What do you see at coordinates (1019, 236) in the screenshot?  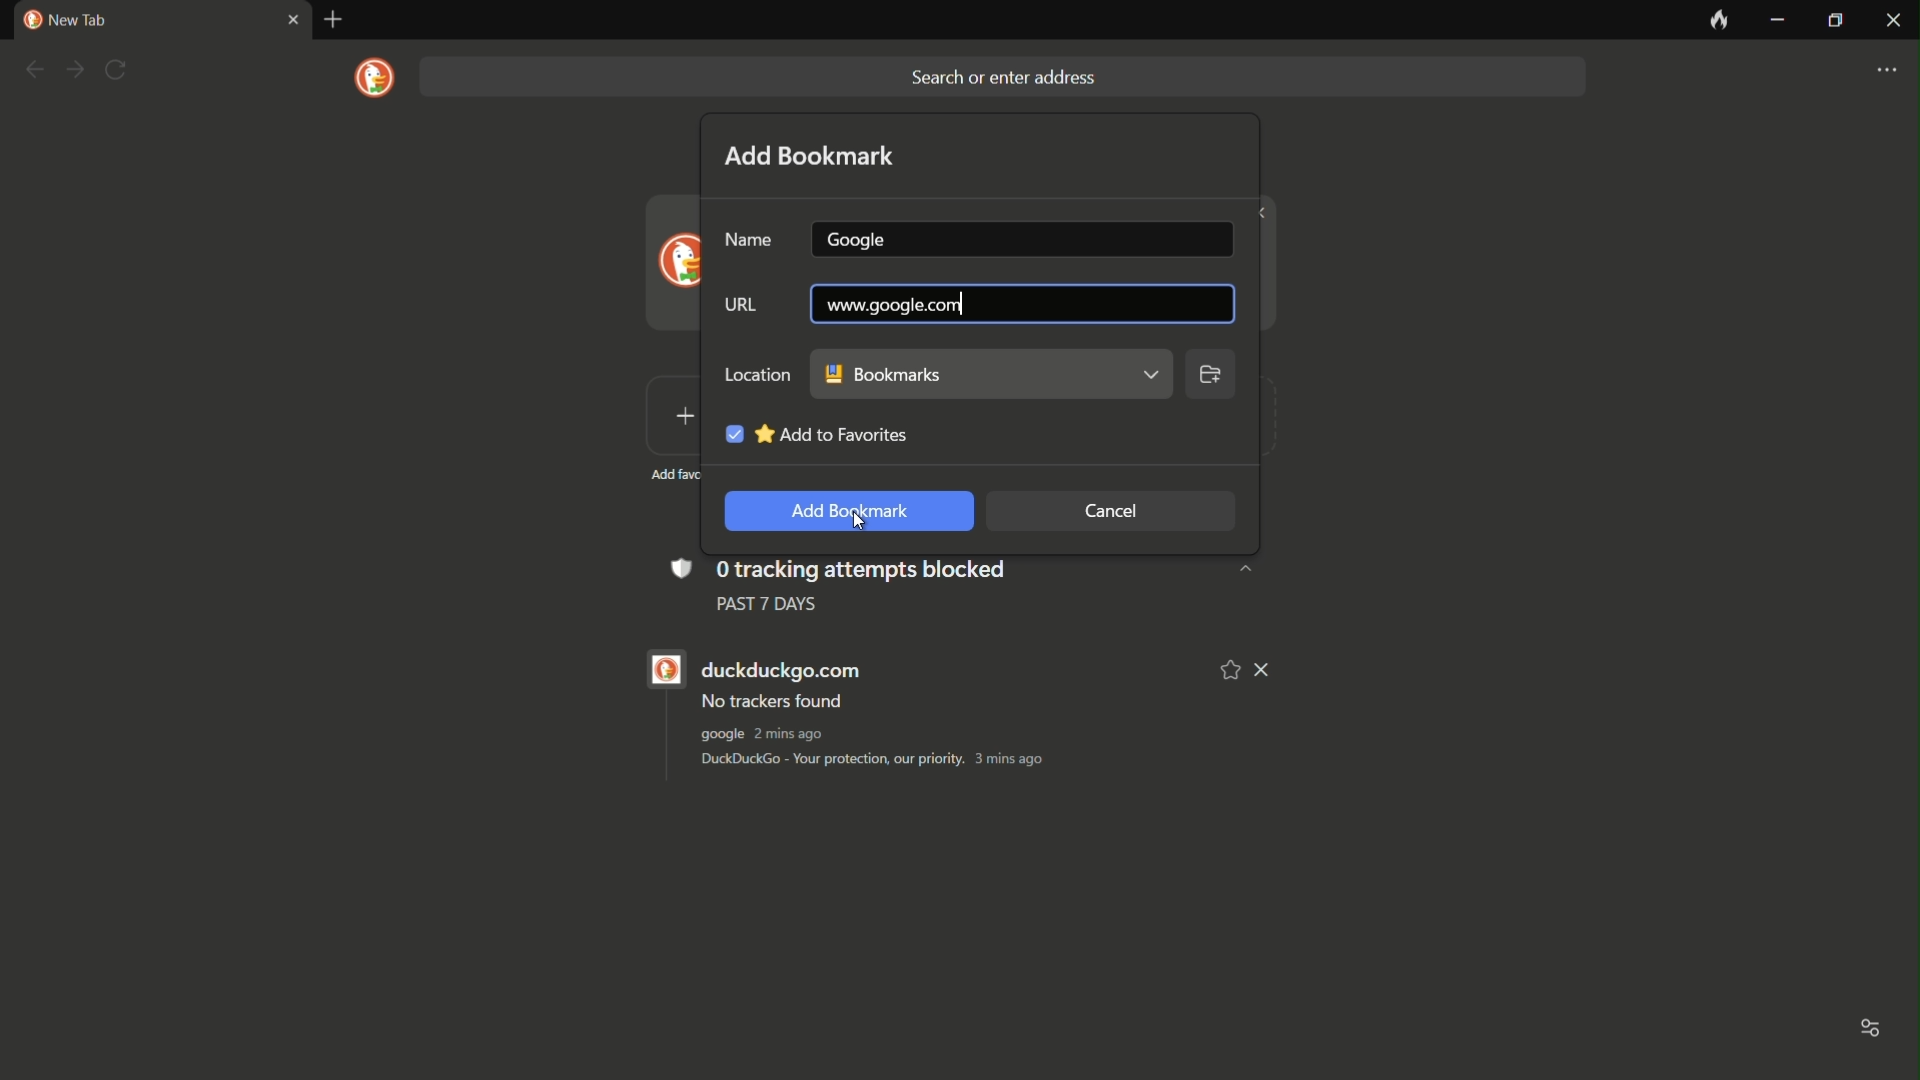 I see `name bar` at bounding box center [1019, 236].